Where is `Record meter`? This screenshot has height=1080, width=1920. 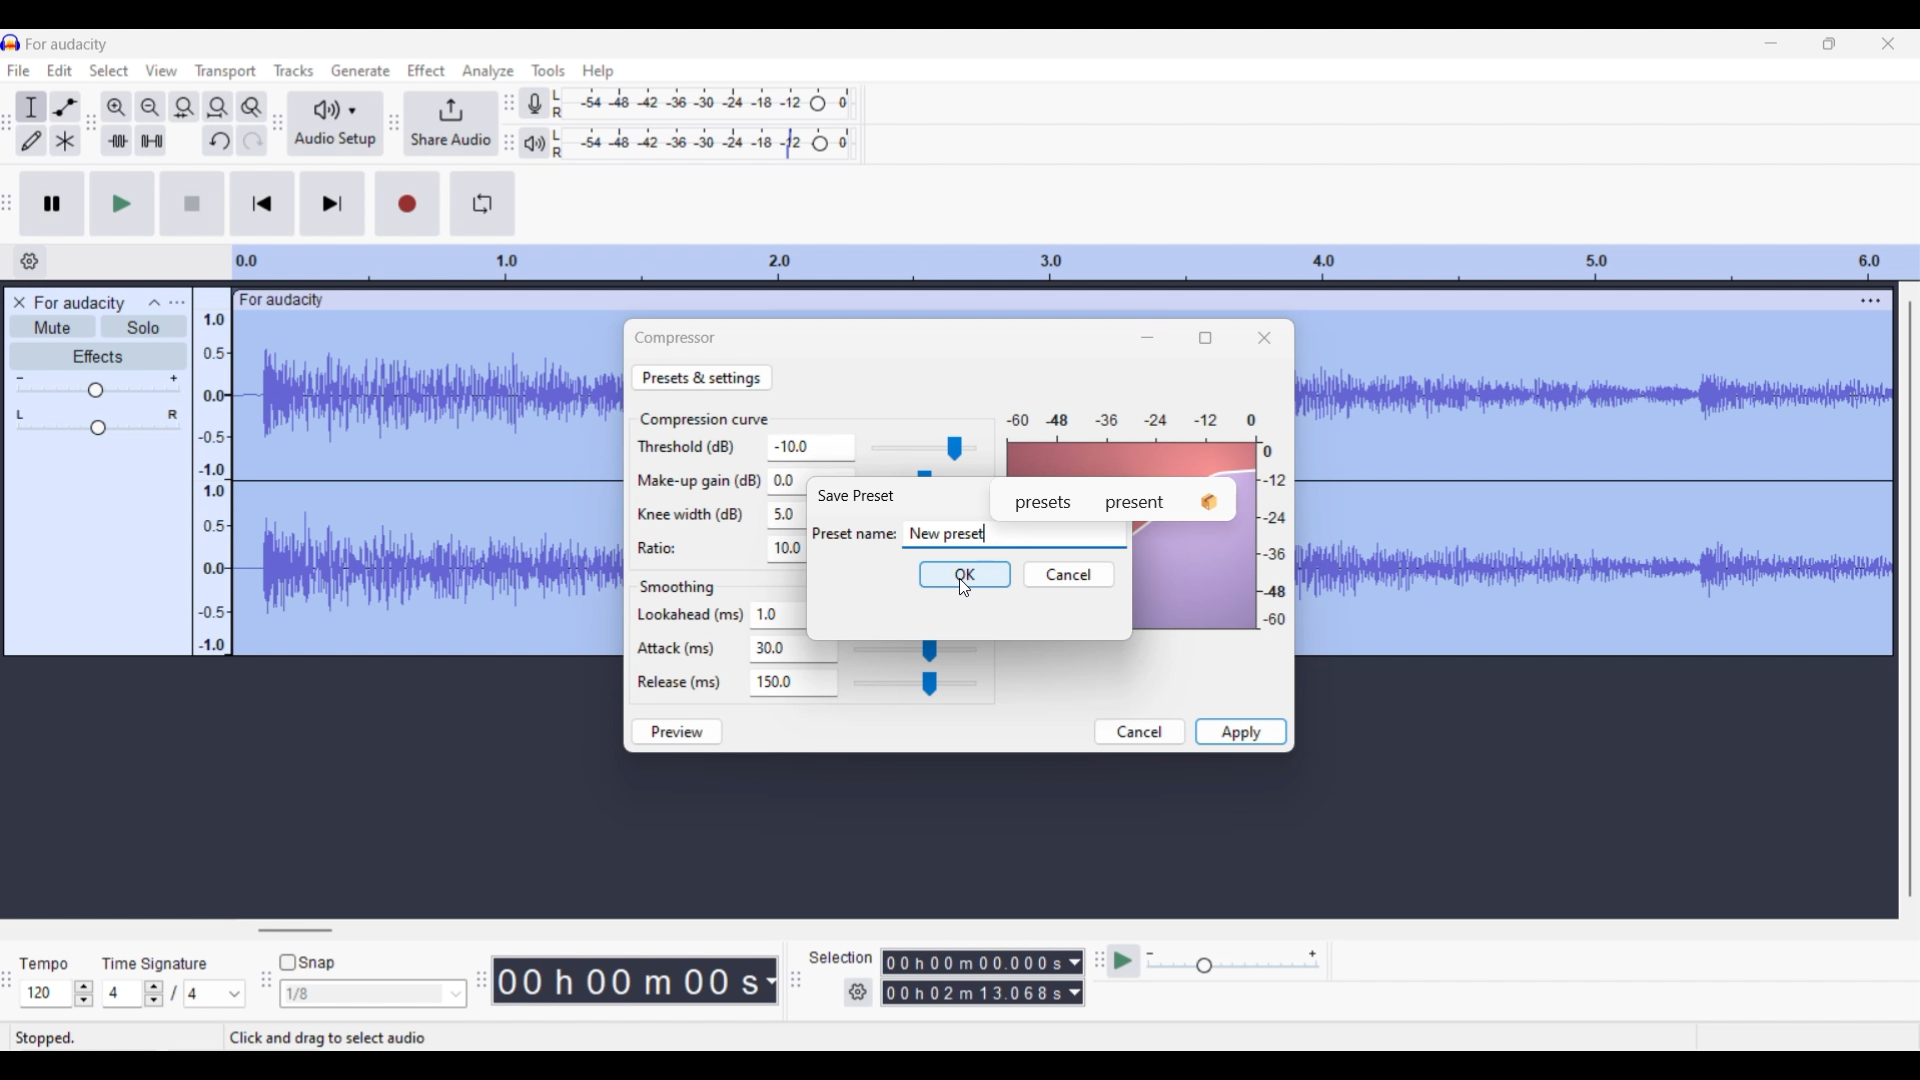
Record meter is located at coordinates (533, 103).